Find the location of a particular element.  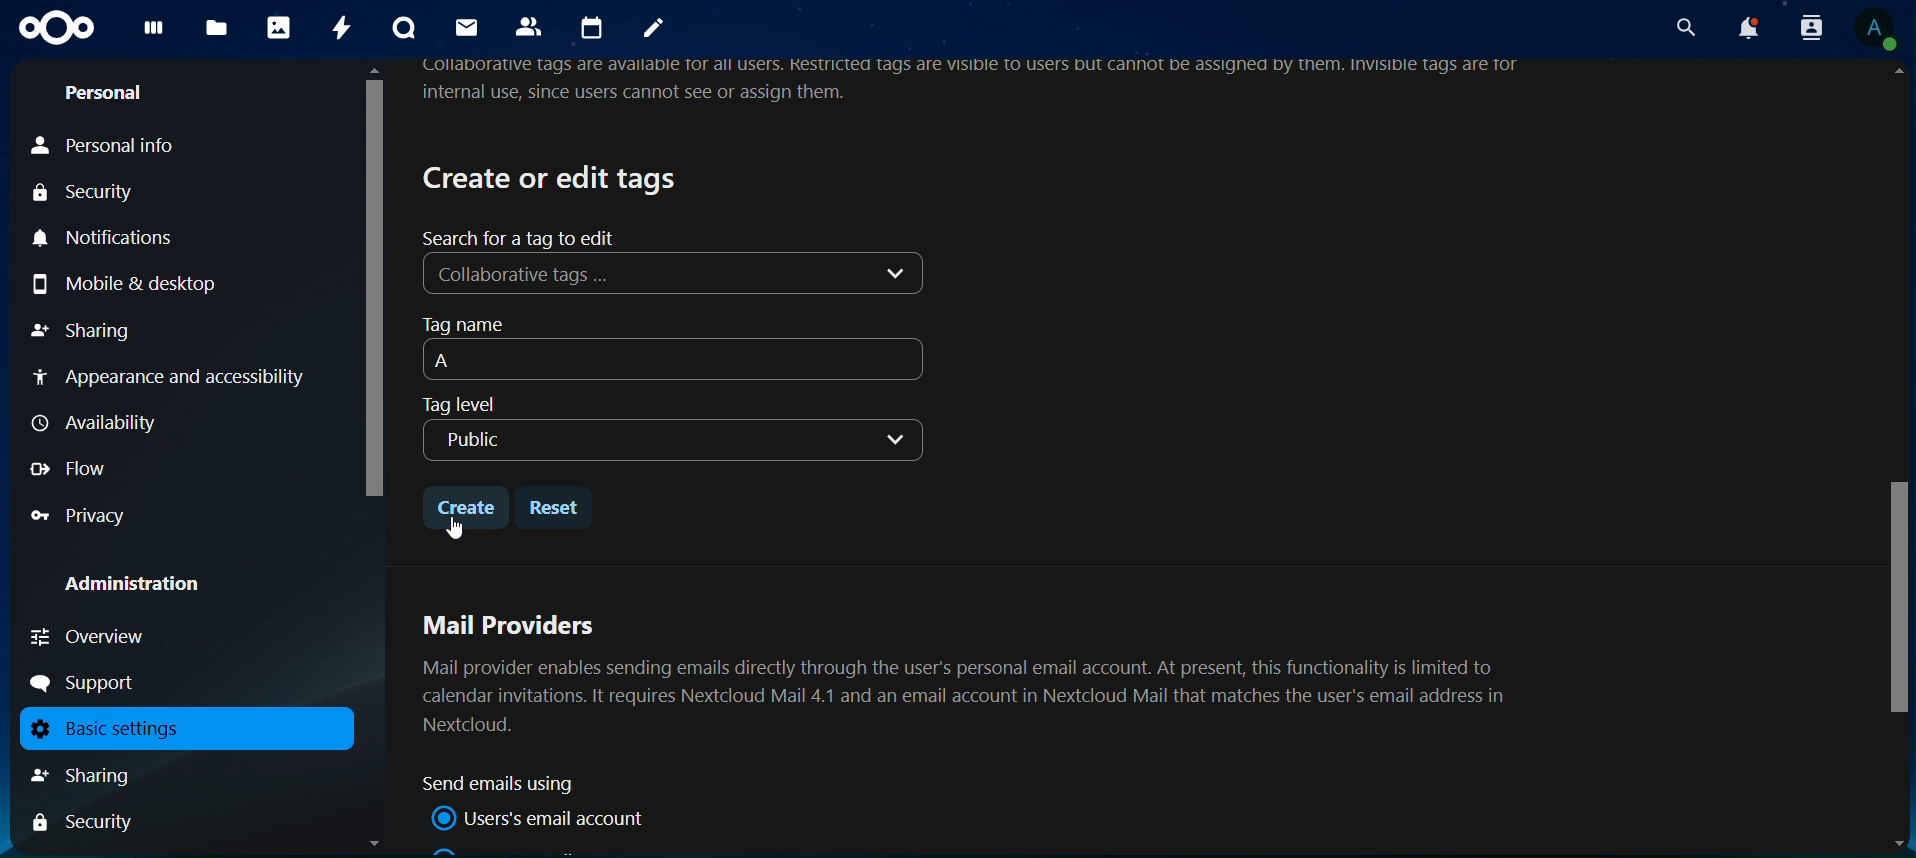

create is located at coordinates (465, 503).